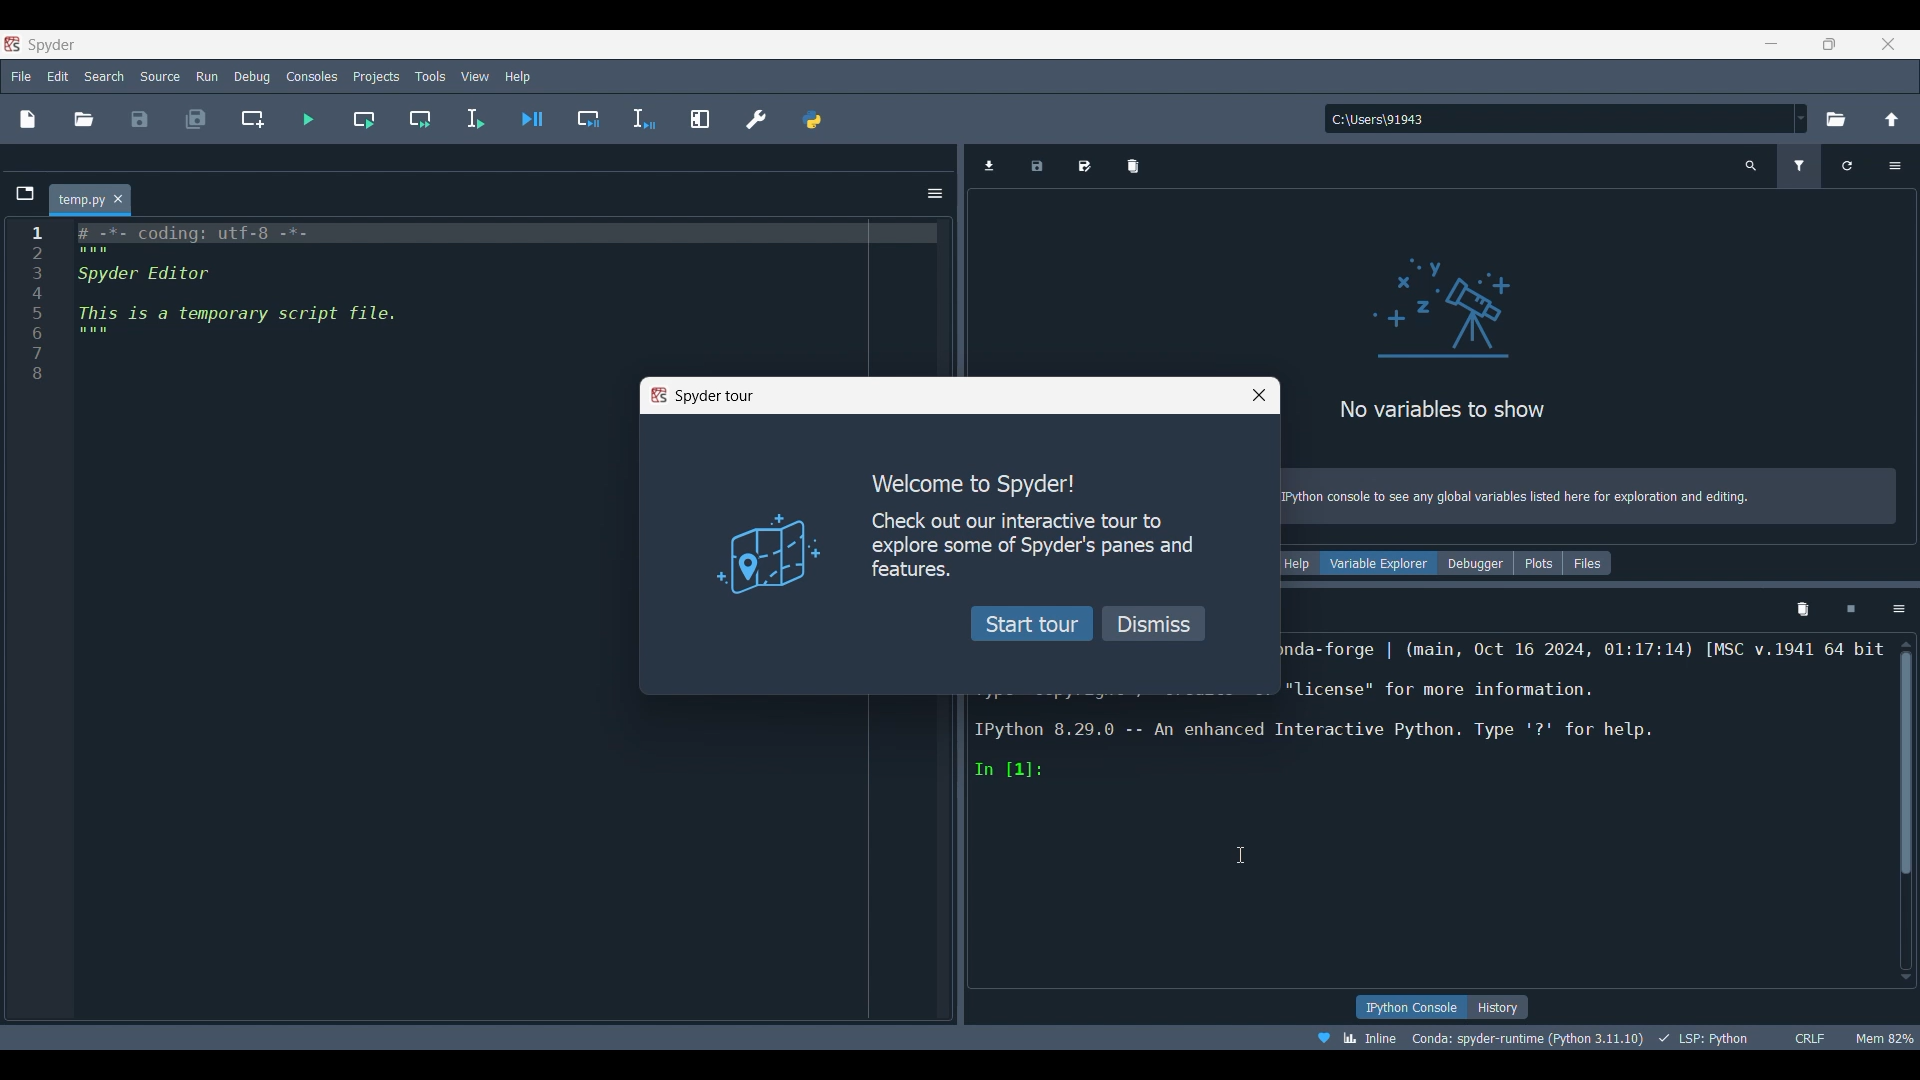 This screenshot has width=1920, height=1080. Describe the element at coordinates (1900, 167) in the screenshot. I see `Options` at that location.